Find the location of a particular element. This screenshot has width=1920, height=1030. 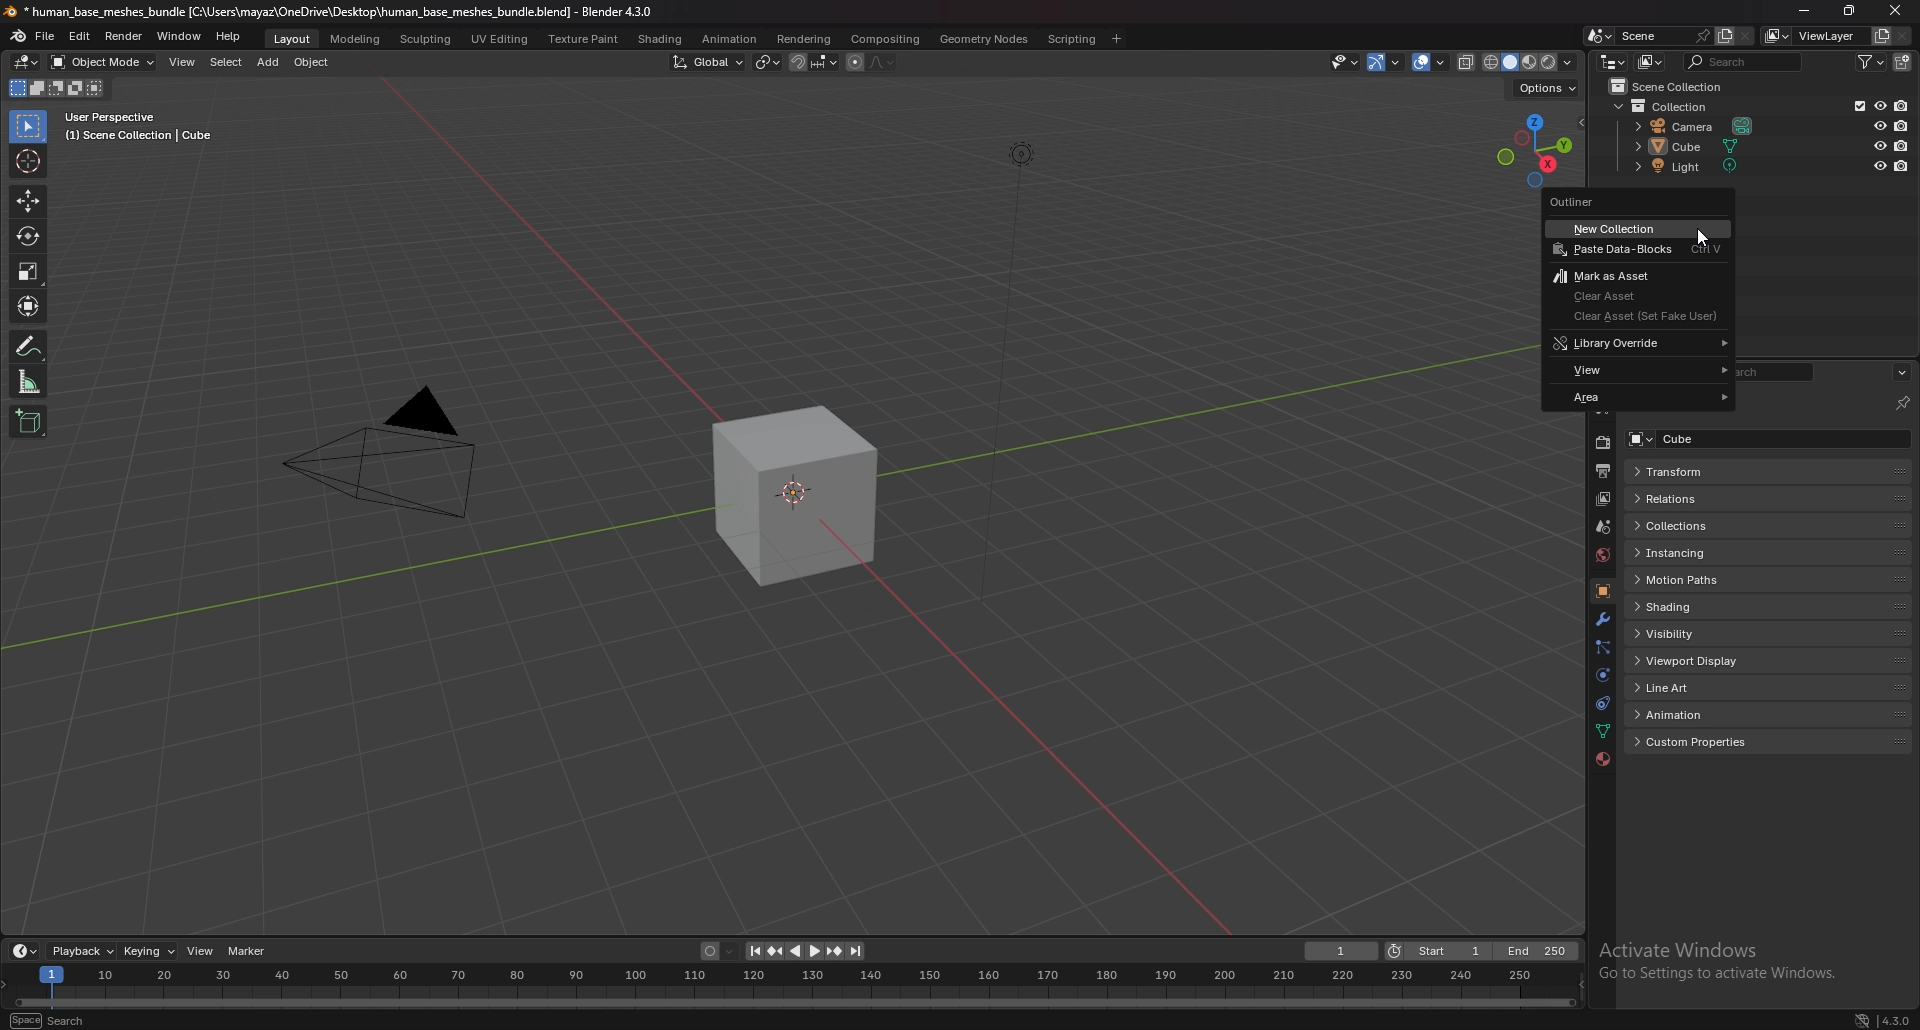

outliner is located at coordinates (1603, 200).